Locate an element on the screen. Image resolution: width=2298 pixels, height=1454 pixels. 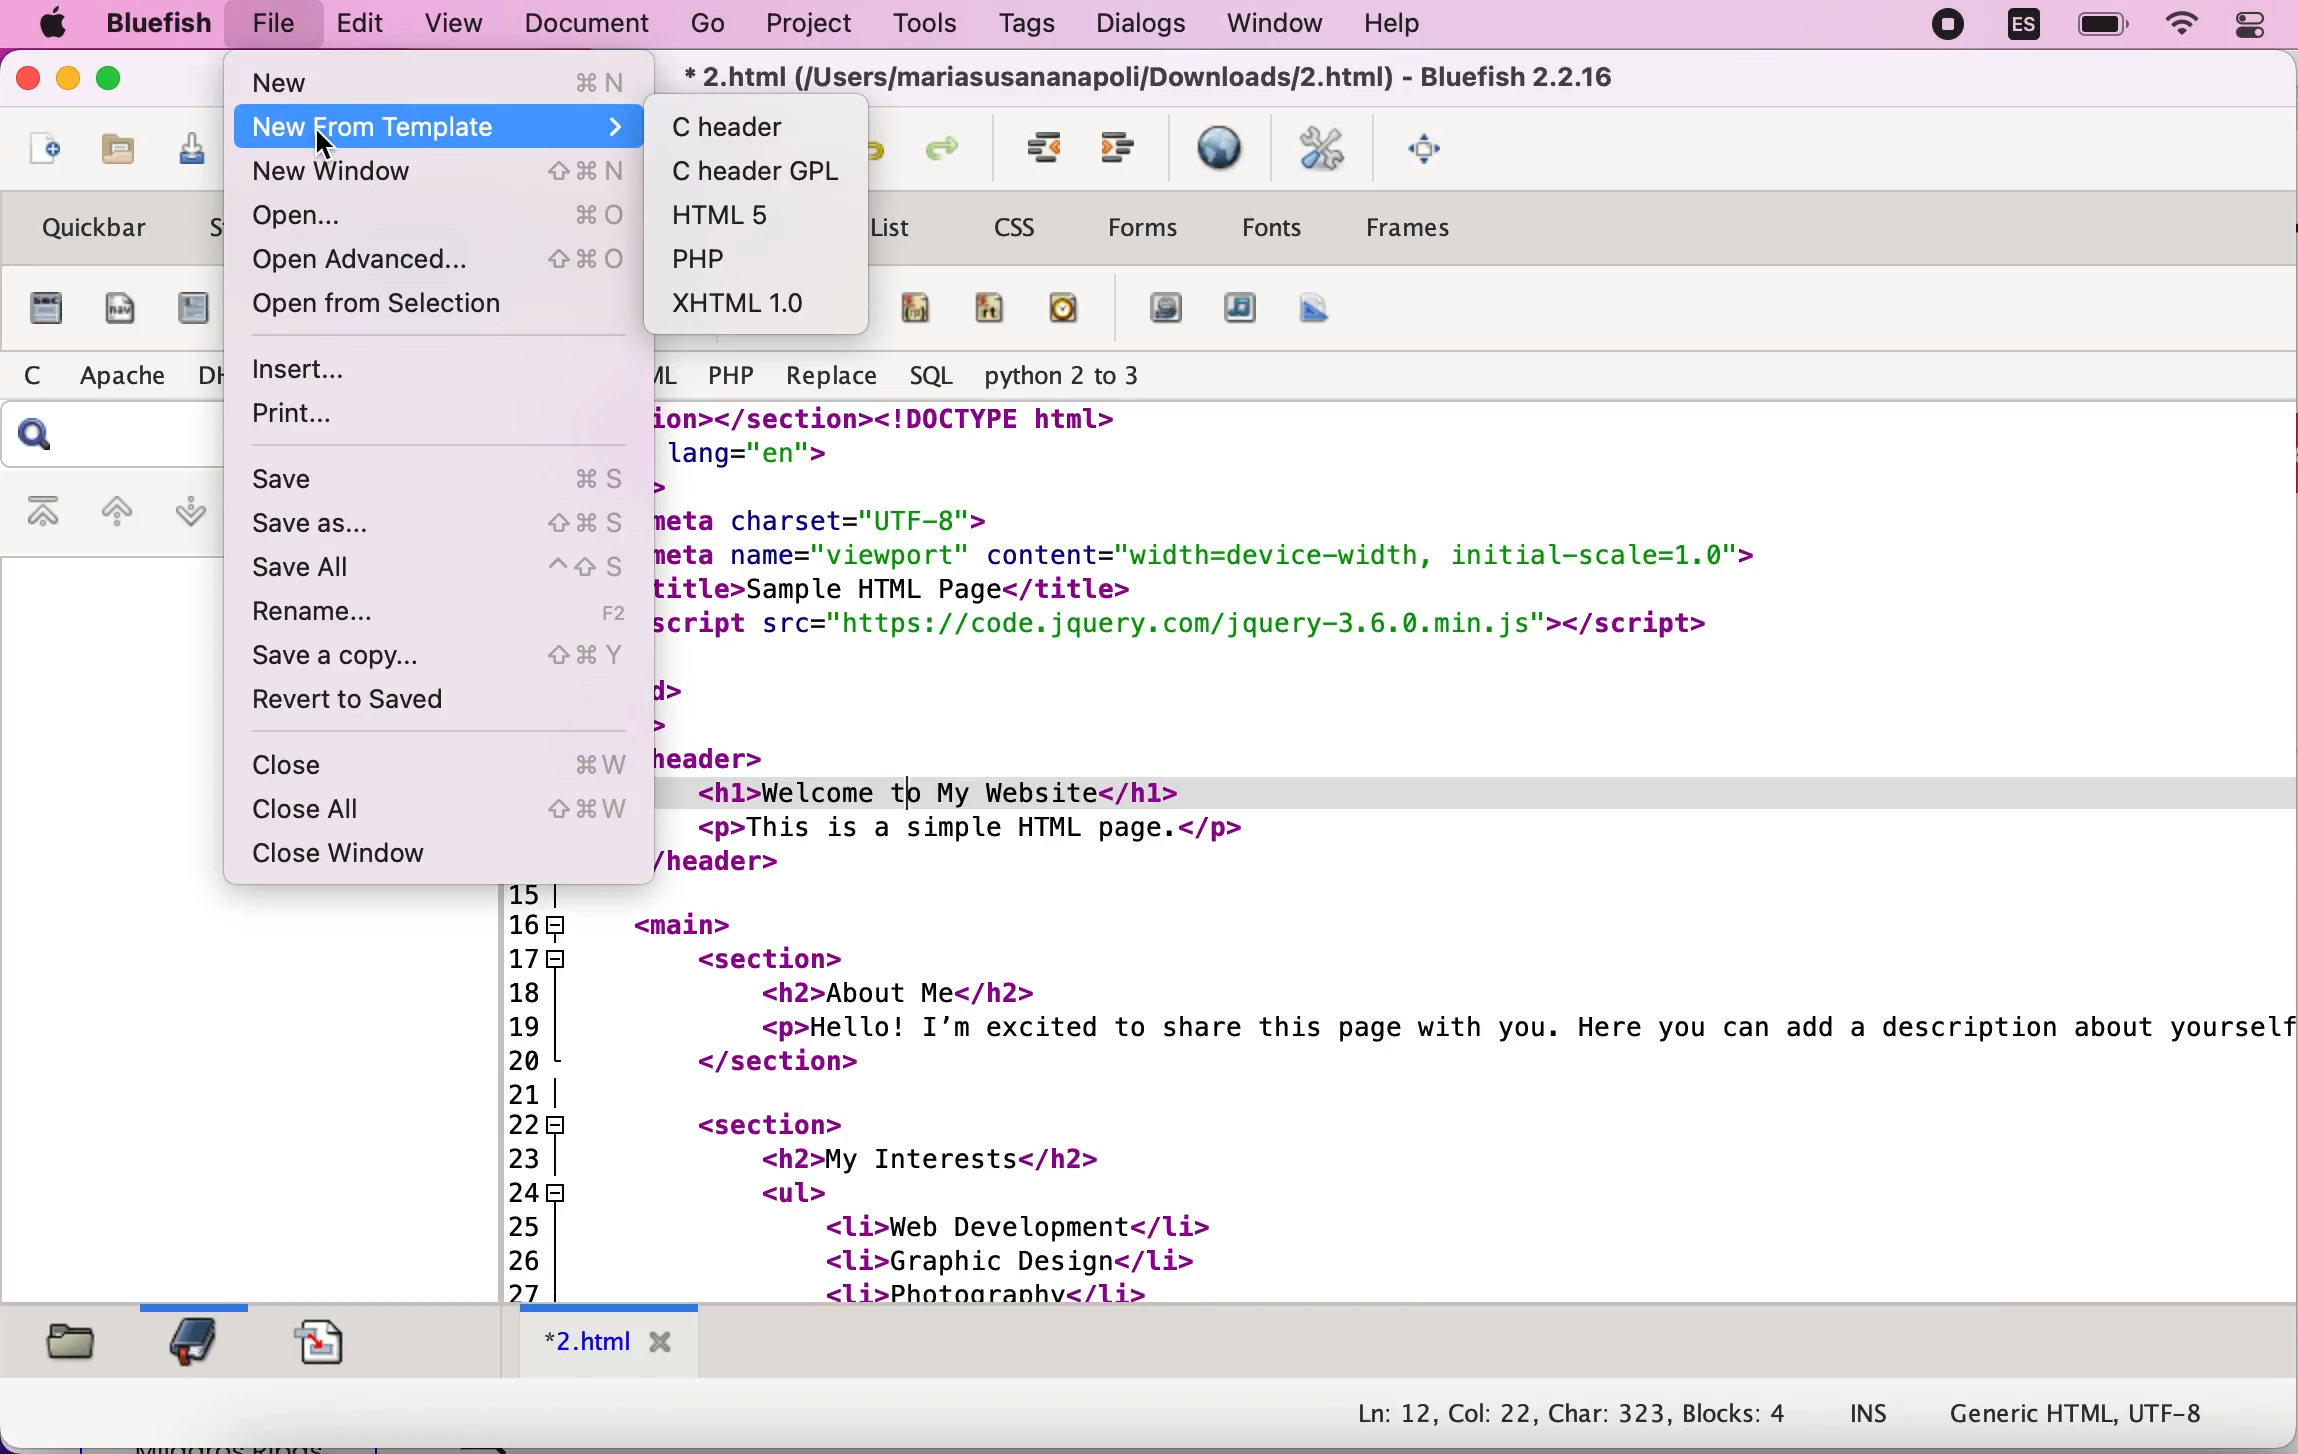
edit preferences is located at coordinates (1324, 143).